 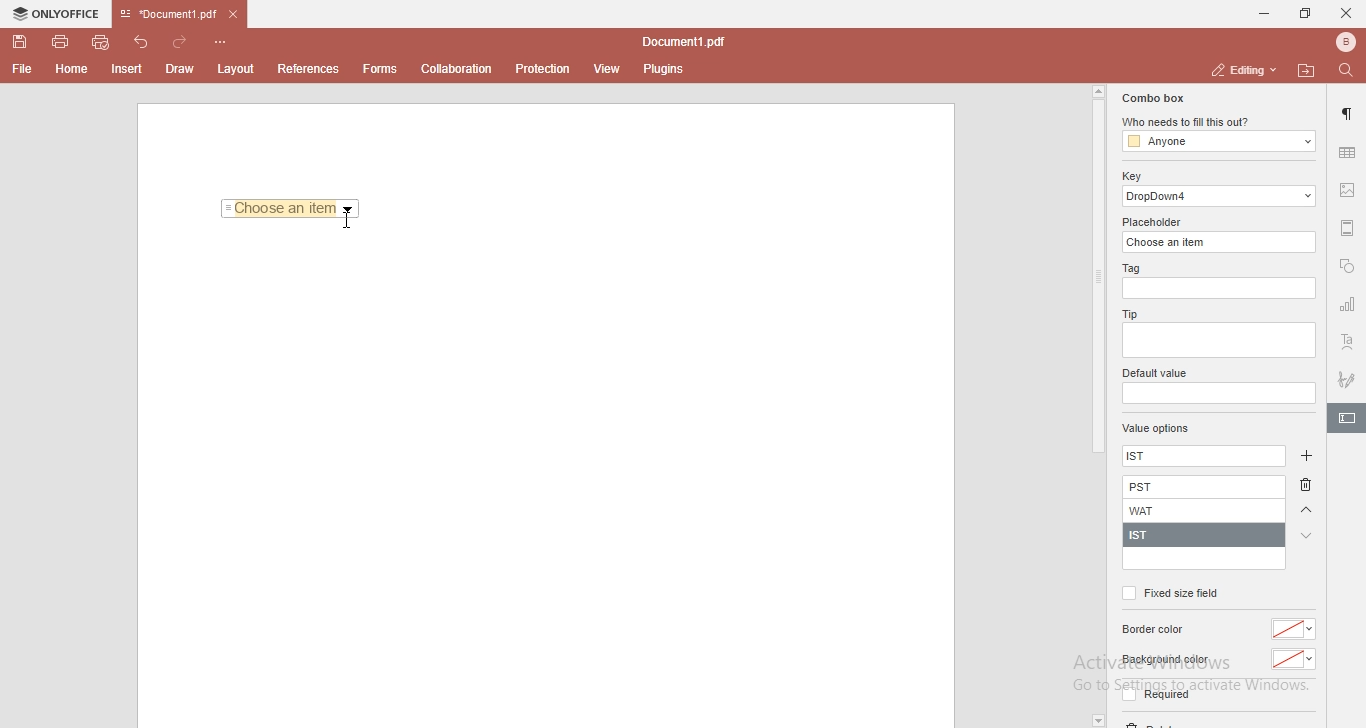 I want to click on forms, so click(x=380, y=69).